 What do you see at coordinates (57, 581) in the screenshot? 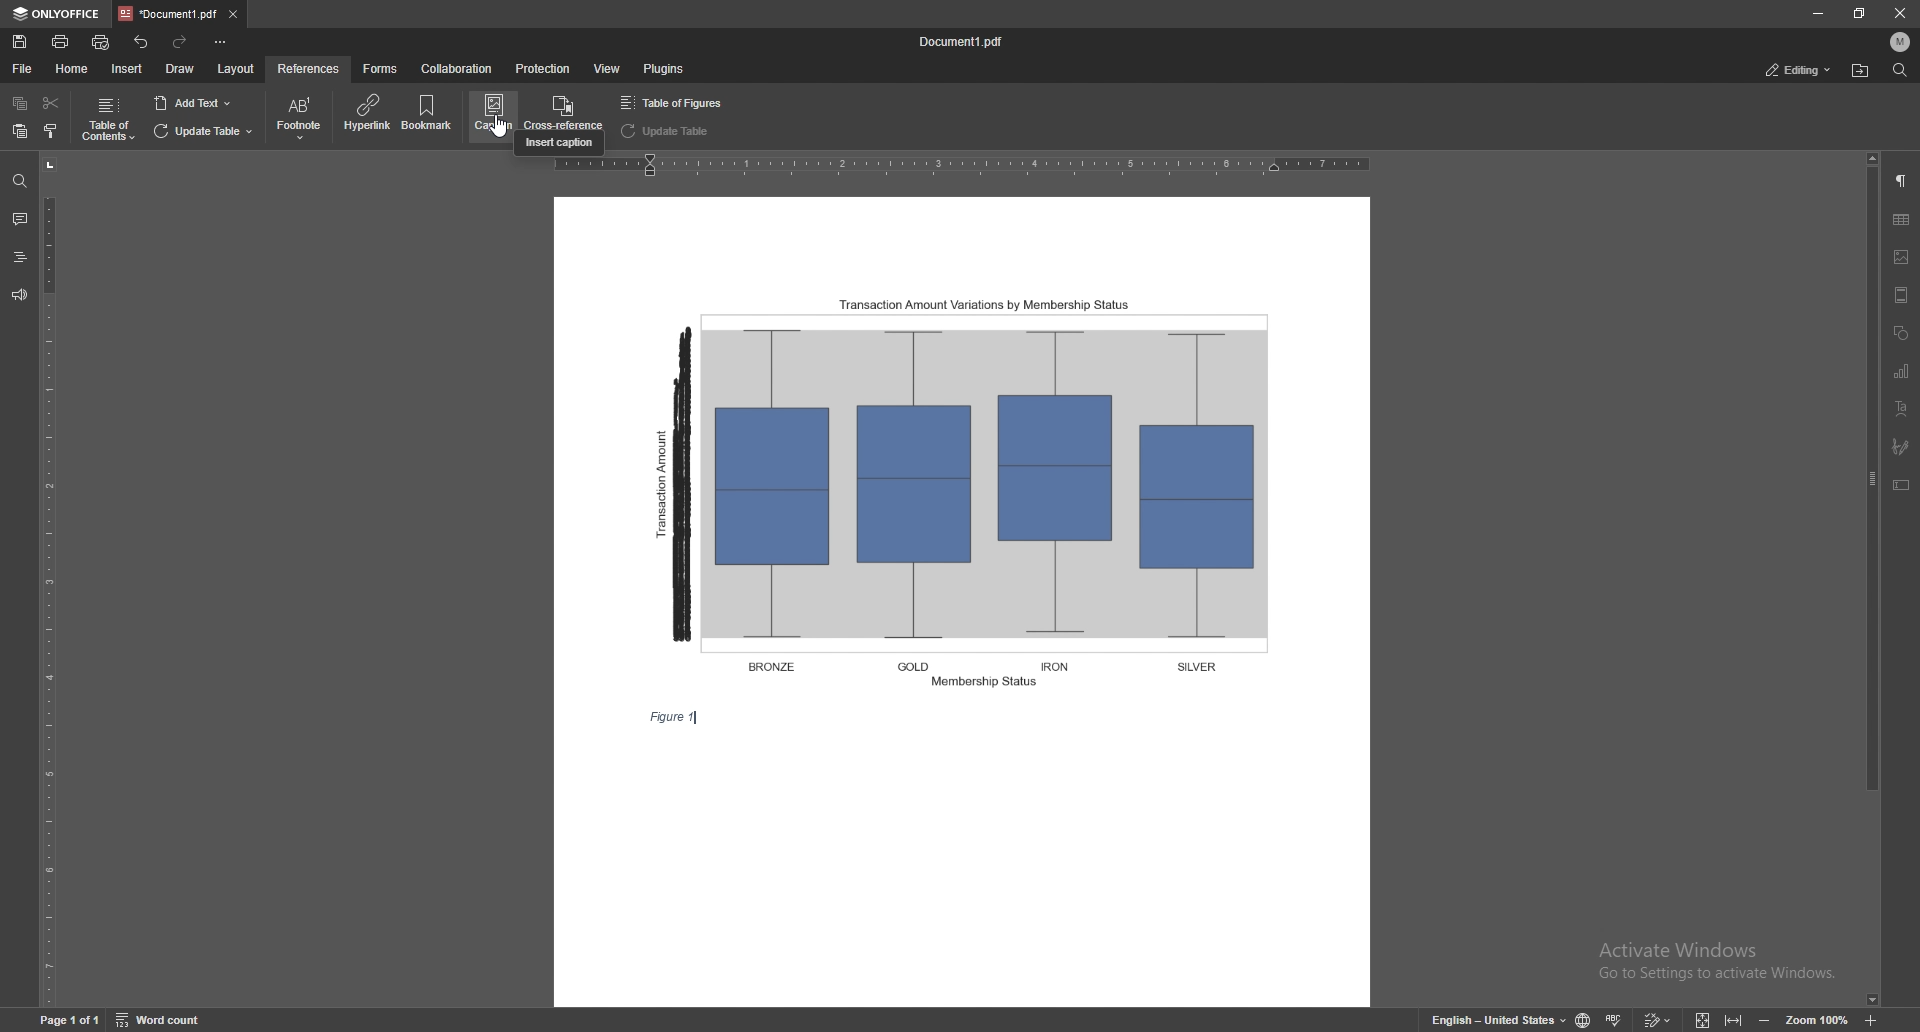
I see `vertical scale` at bounding box center [57, 581].